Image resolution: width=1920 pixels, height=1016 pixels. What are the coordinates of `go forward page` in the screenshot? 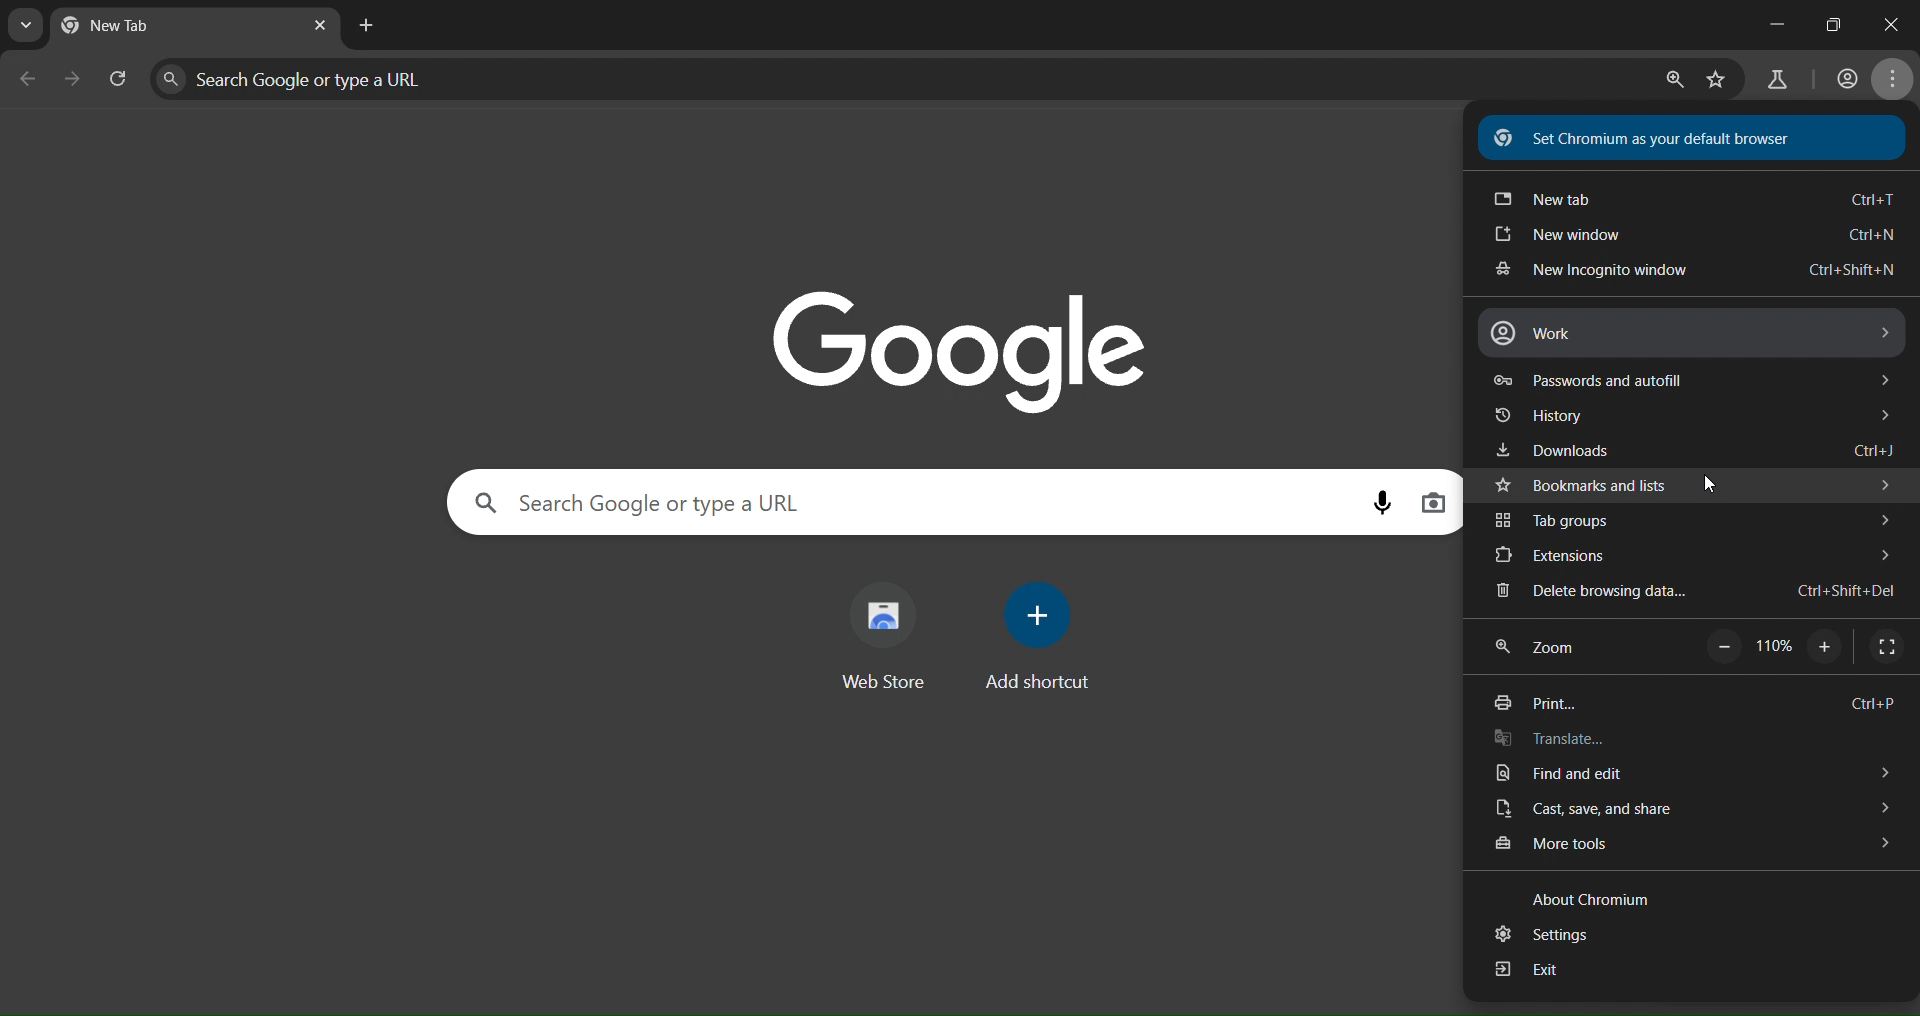 It's located at (77, 77).